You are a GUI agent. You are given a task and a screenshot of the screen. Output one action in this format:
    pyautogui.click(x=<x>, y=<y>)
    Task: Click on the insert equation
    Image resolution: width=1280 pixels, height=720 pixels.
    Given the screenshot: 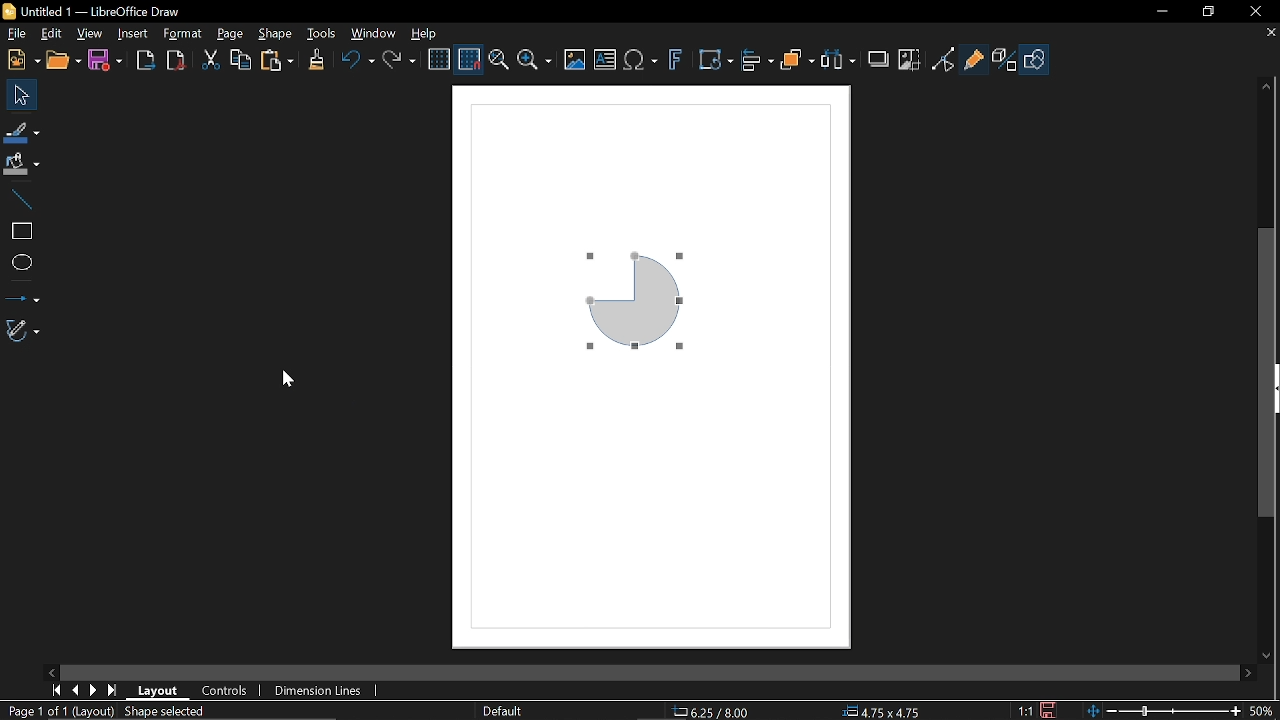 What is the action you would take?
    pyautogui.click(x=642, y=61)
    